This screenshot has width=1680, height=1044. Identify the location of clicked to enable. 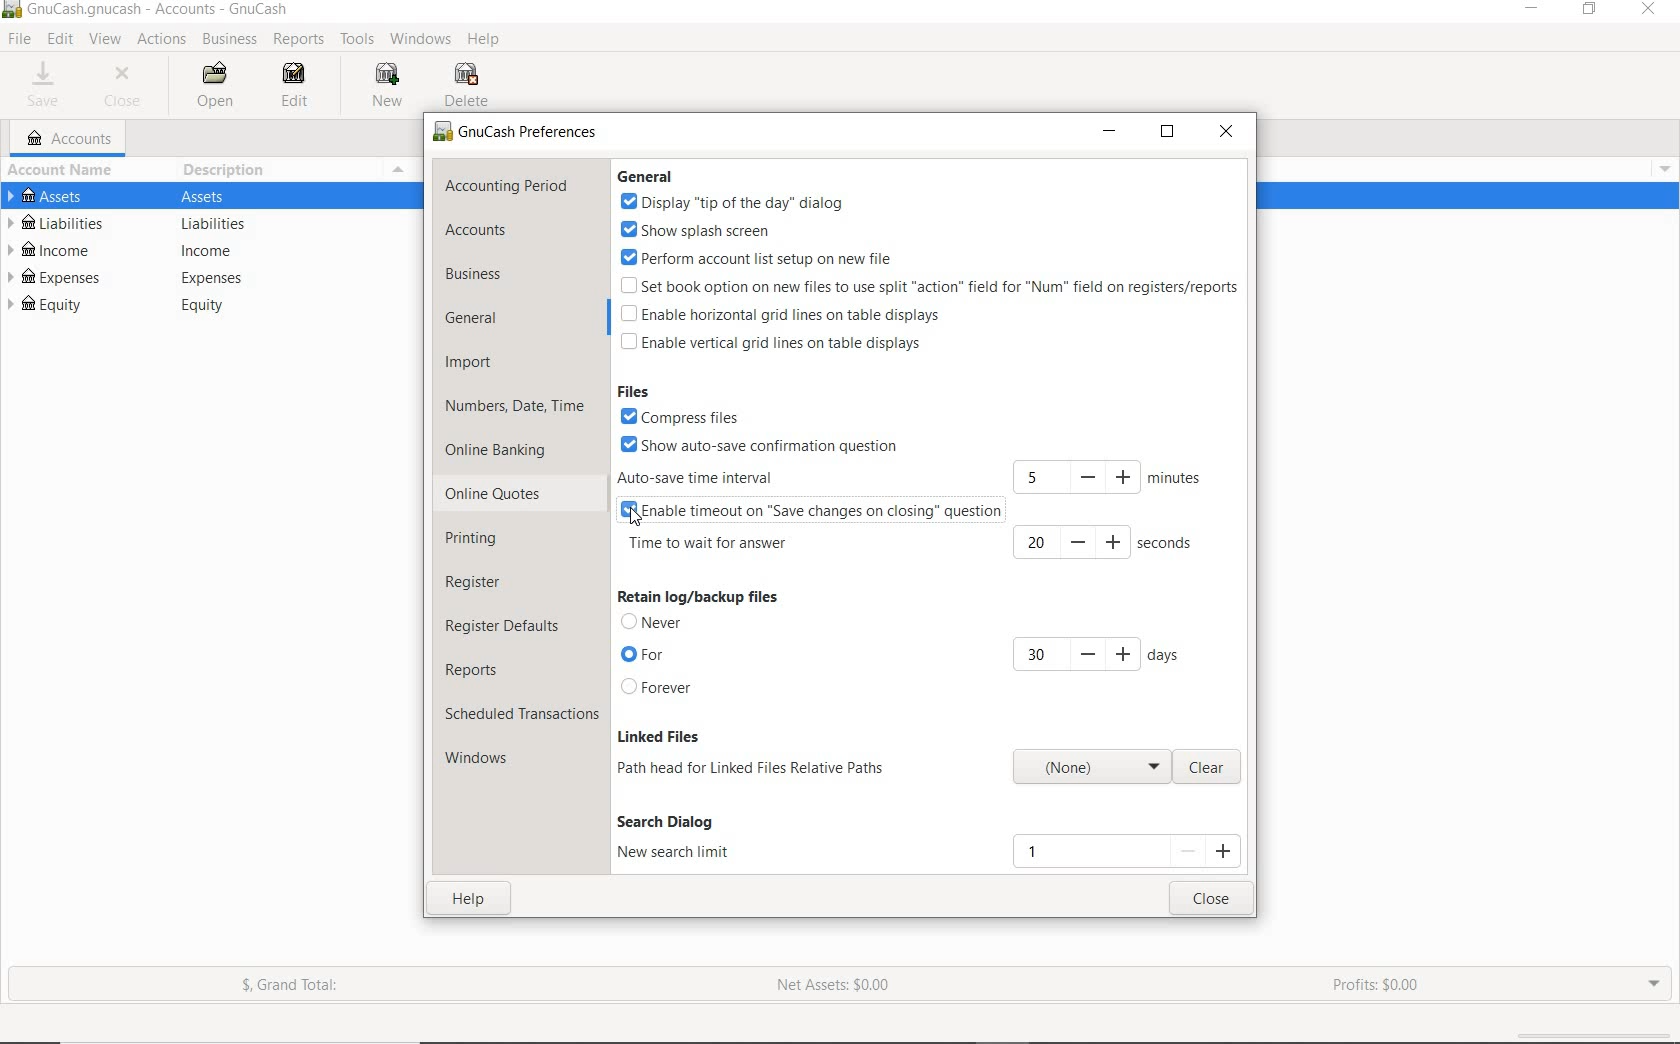
(635, 518).